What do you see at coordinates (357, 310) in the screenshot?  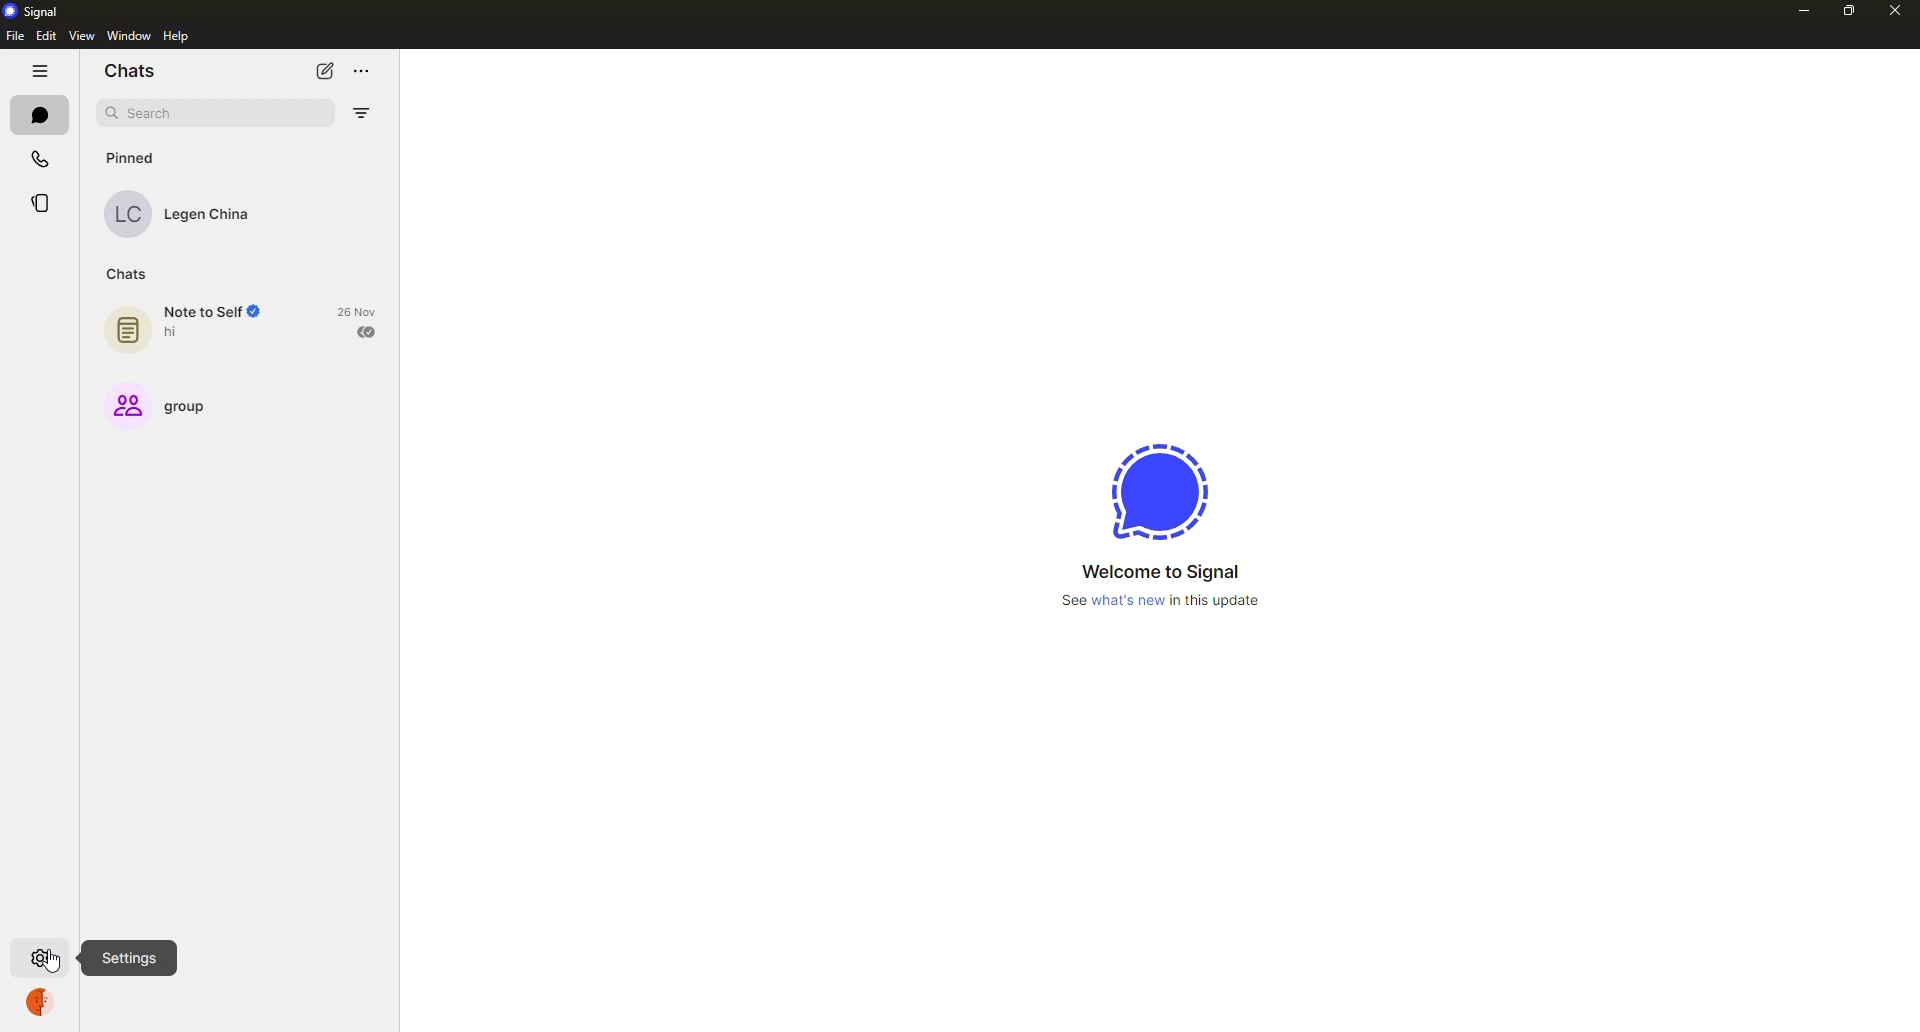 I see `date` at bounding box center [357, 310].